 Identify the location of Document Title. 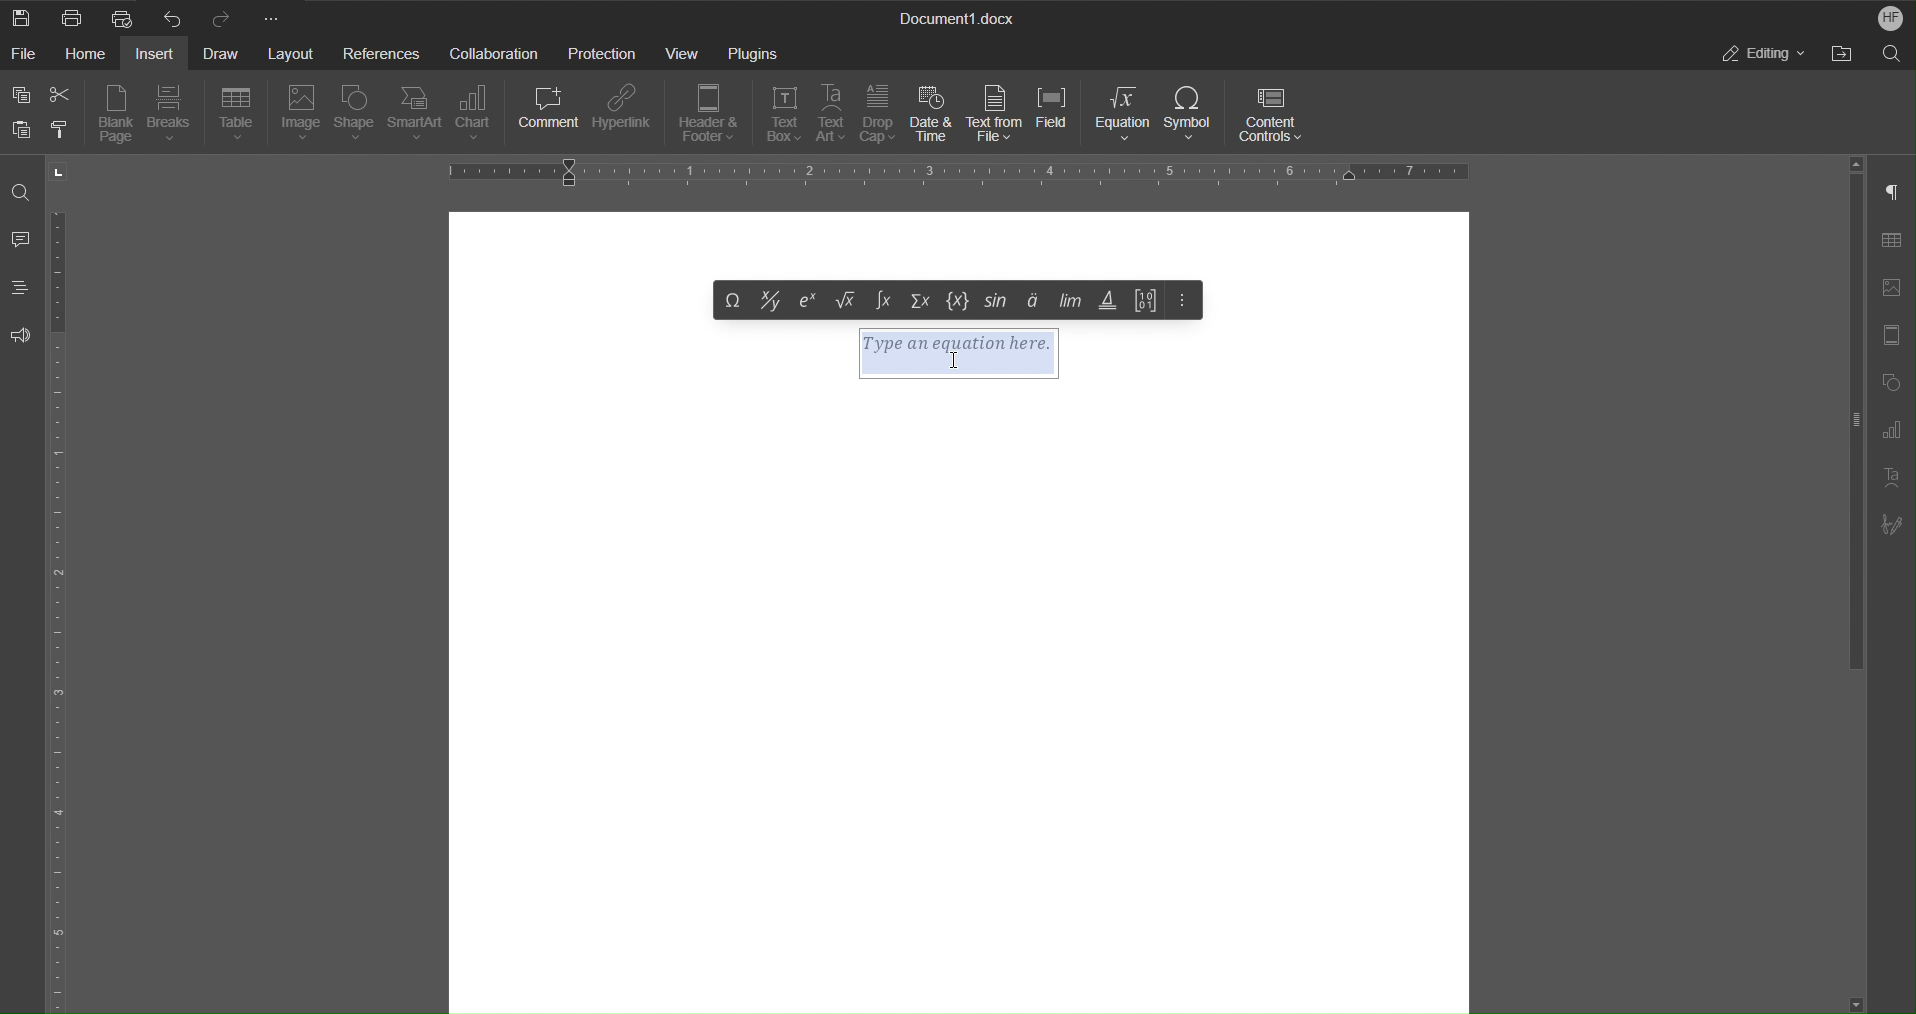
(957, 16).